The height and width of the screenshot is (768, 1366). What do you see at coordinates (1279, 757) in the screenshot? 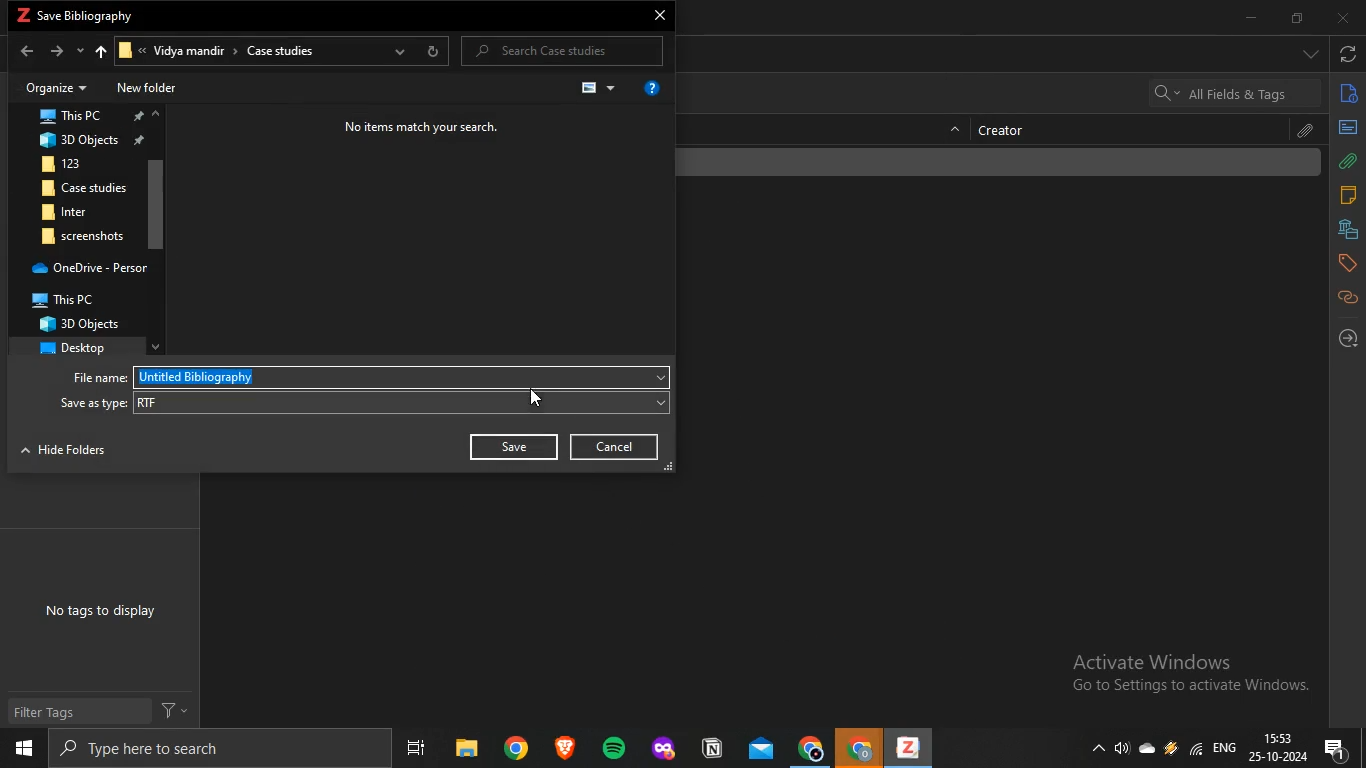
I see `date` at bounding box center [1279, 757].